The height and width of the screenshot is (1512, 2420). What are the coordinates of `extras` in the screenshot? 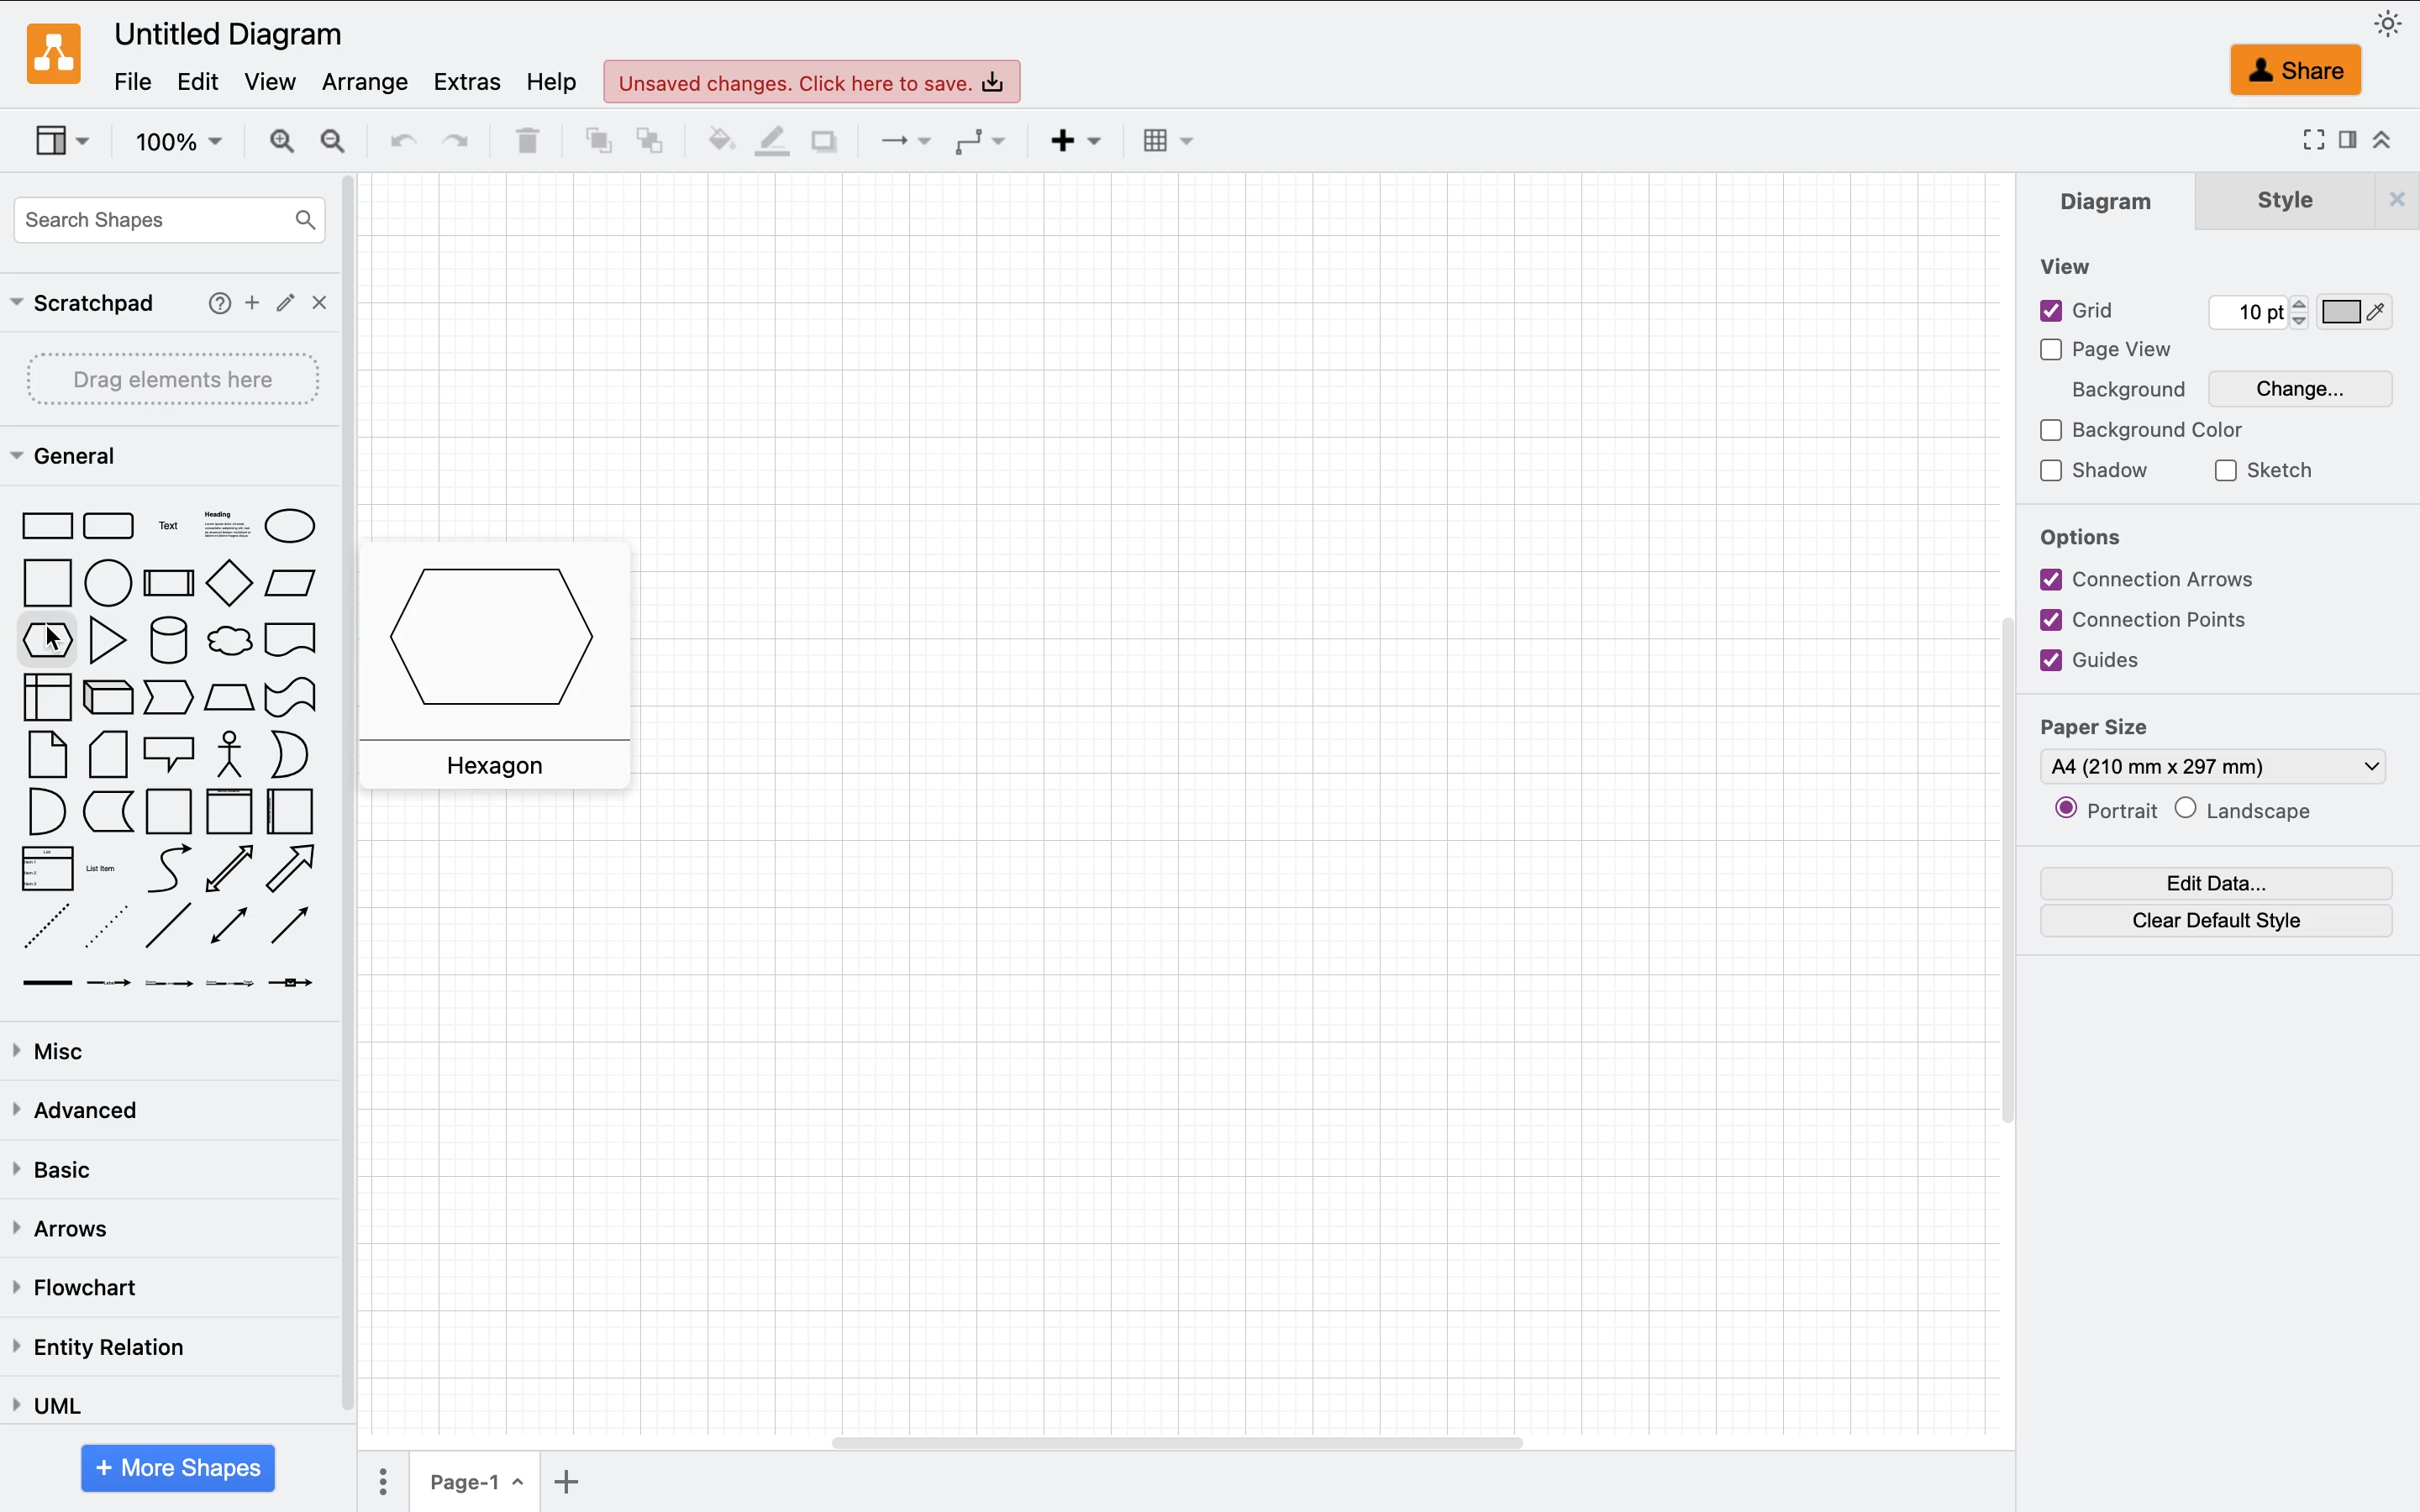 It's located at (465, 79).